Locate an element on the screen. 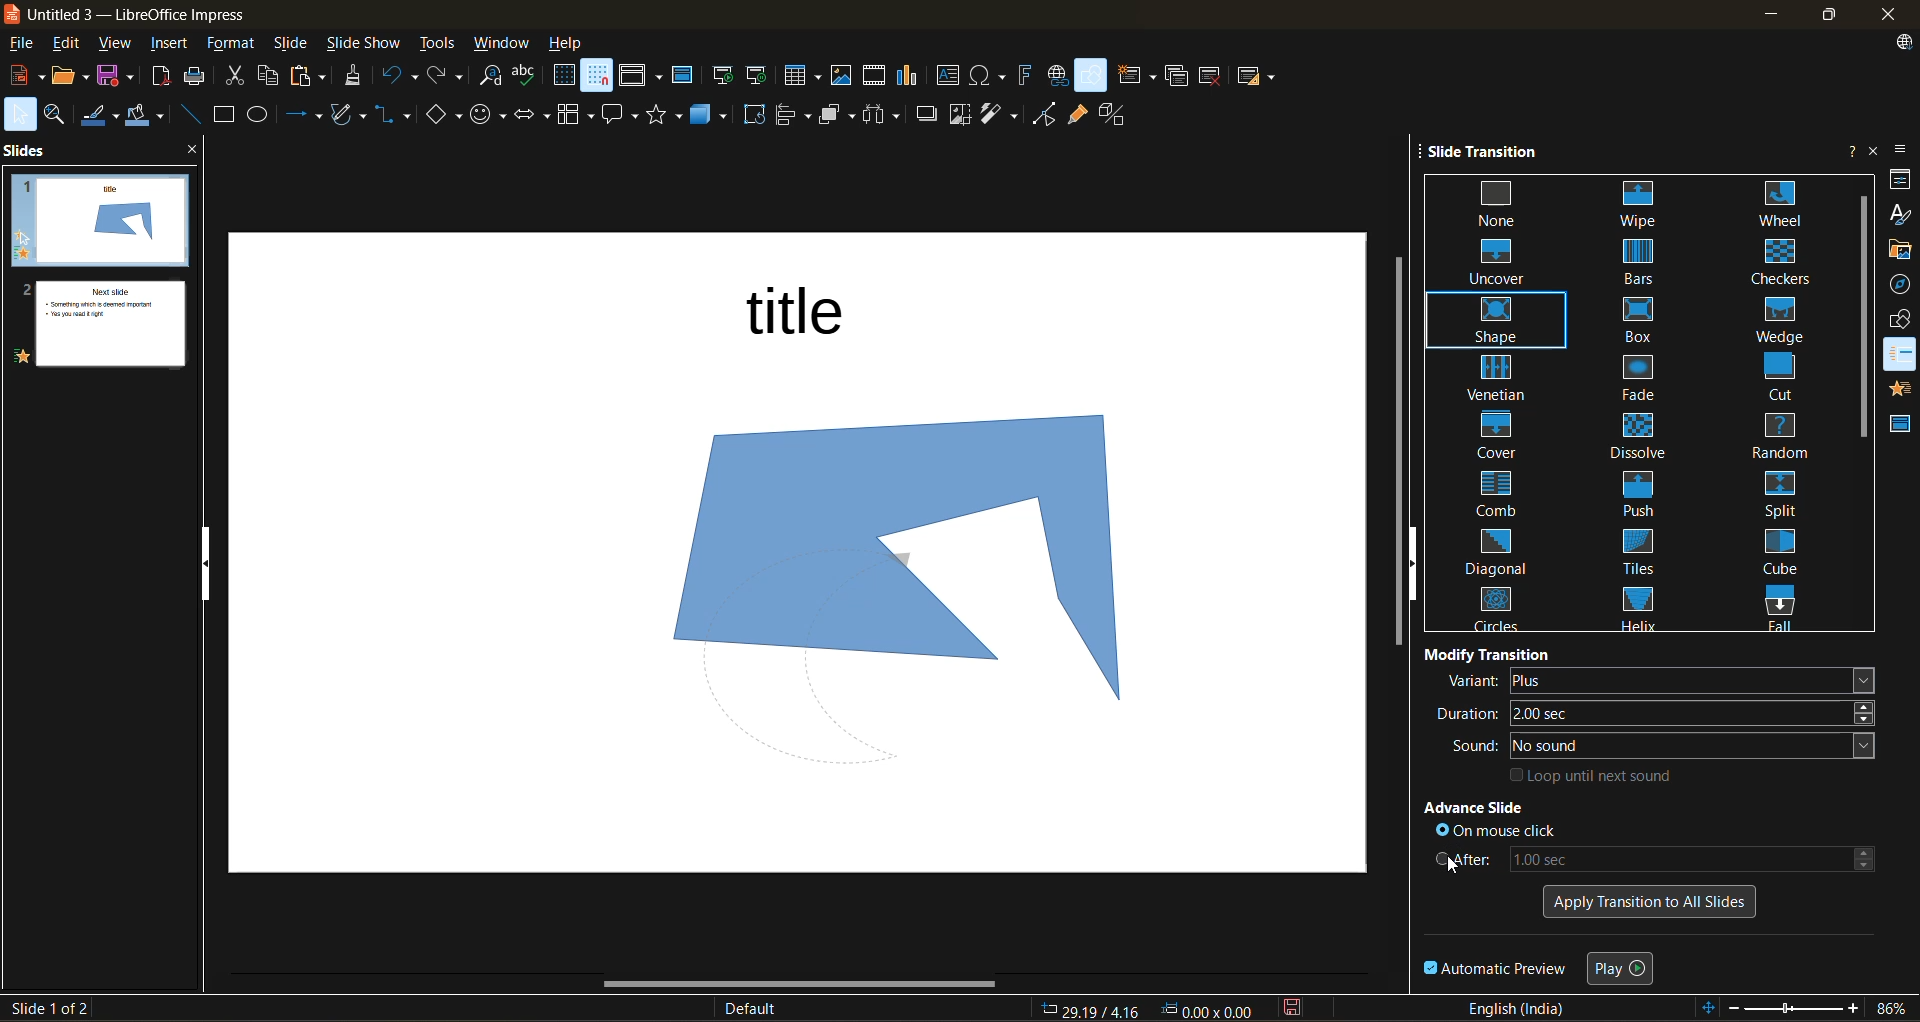 The image size is (1920, 1022). update is located at coordinates (1906, 42).